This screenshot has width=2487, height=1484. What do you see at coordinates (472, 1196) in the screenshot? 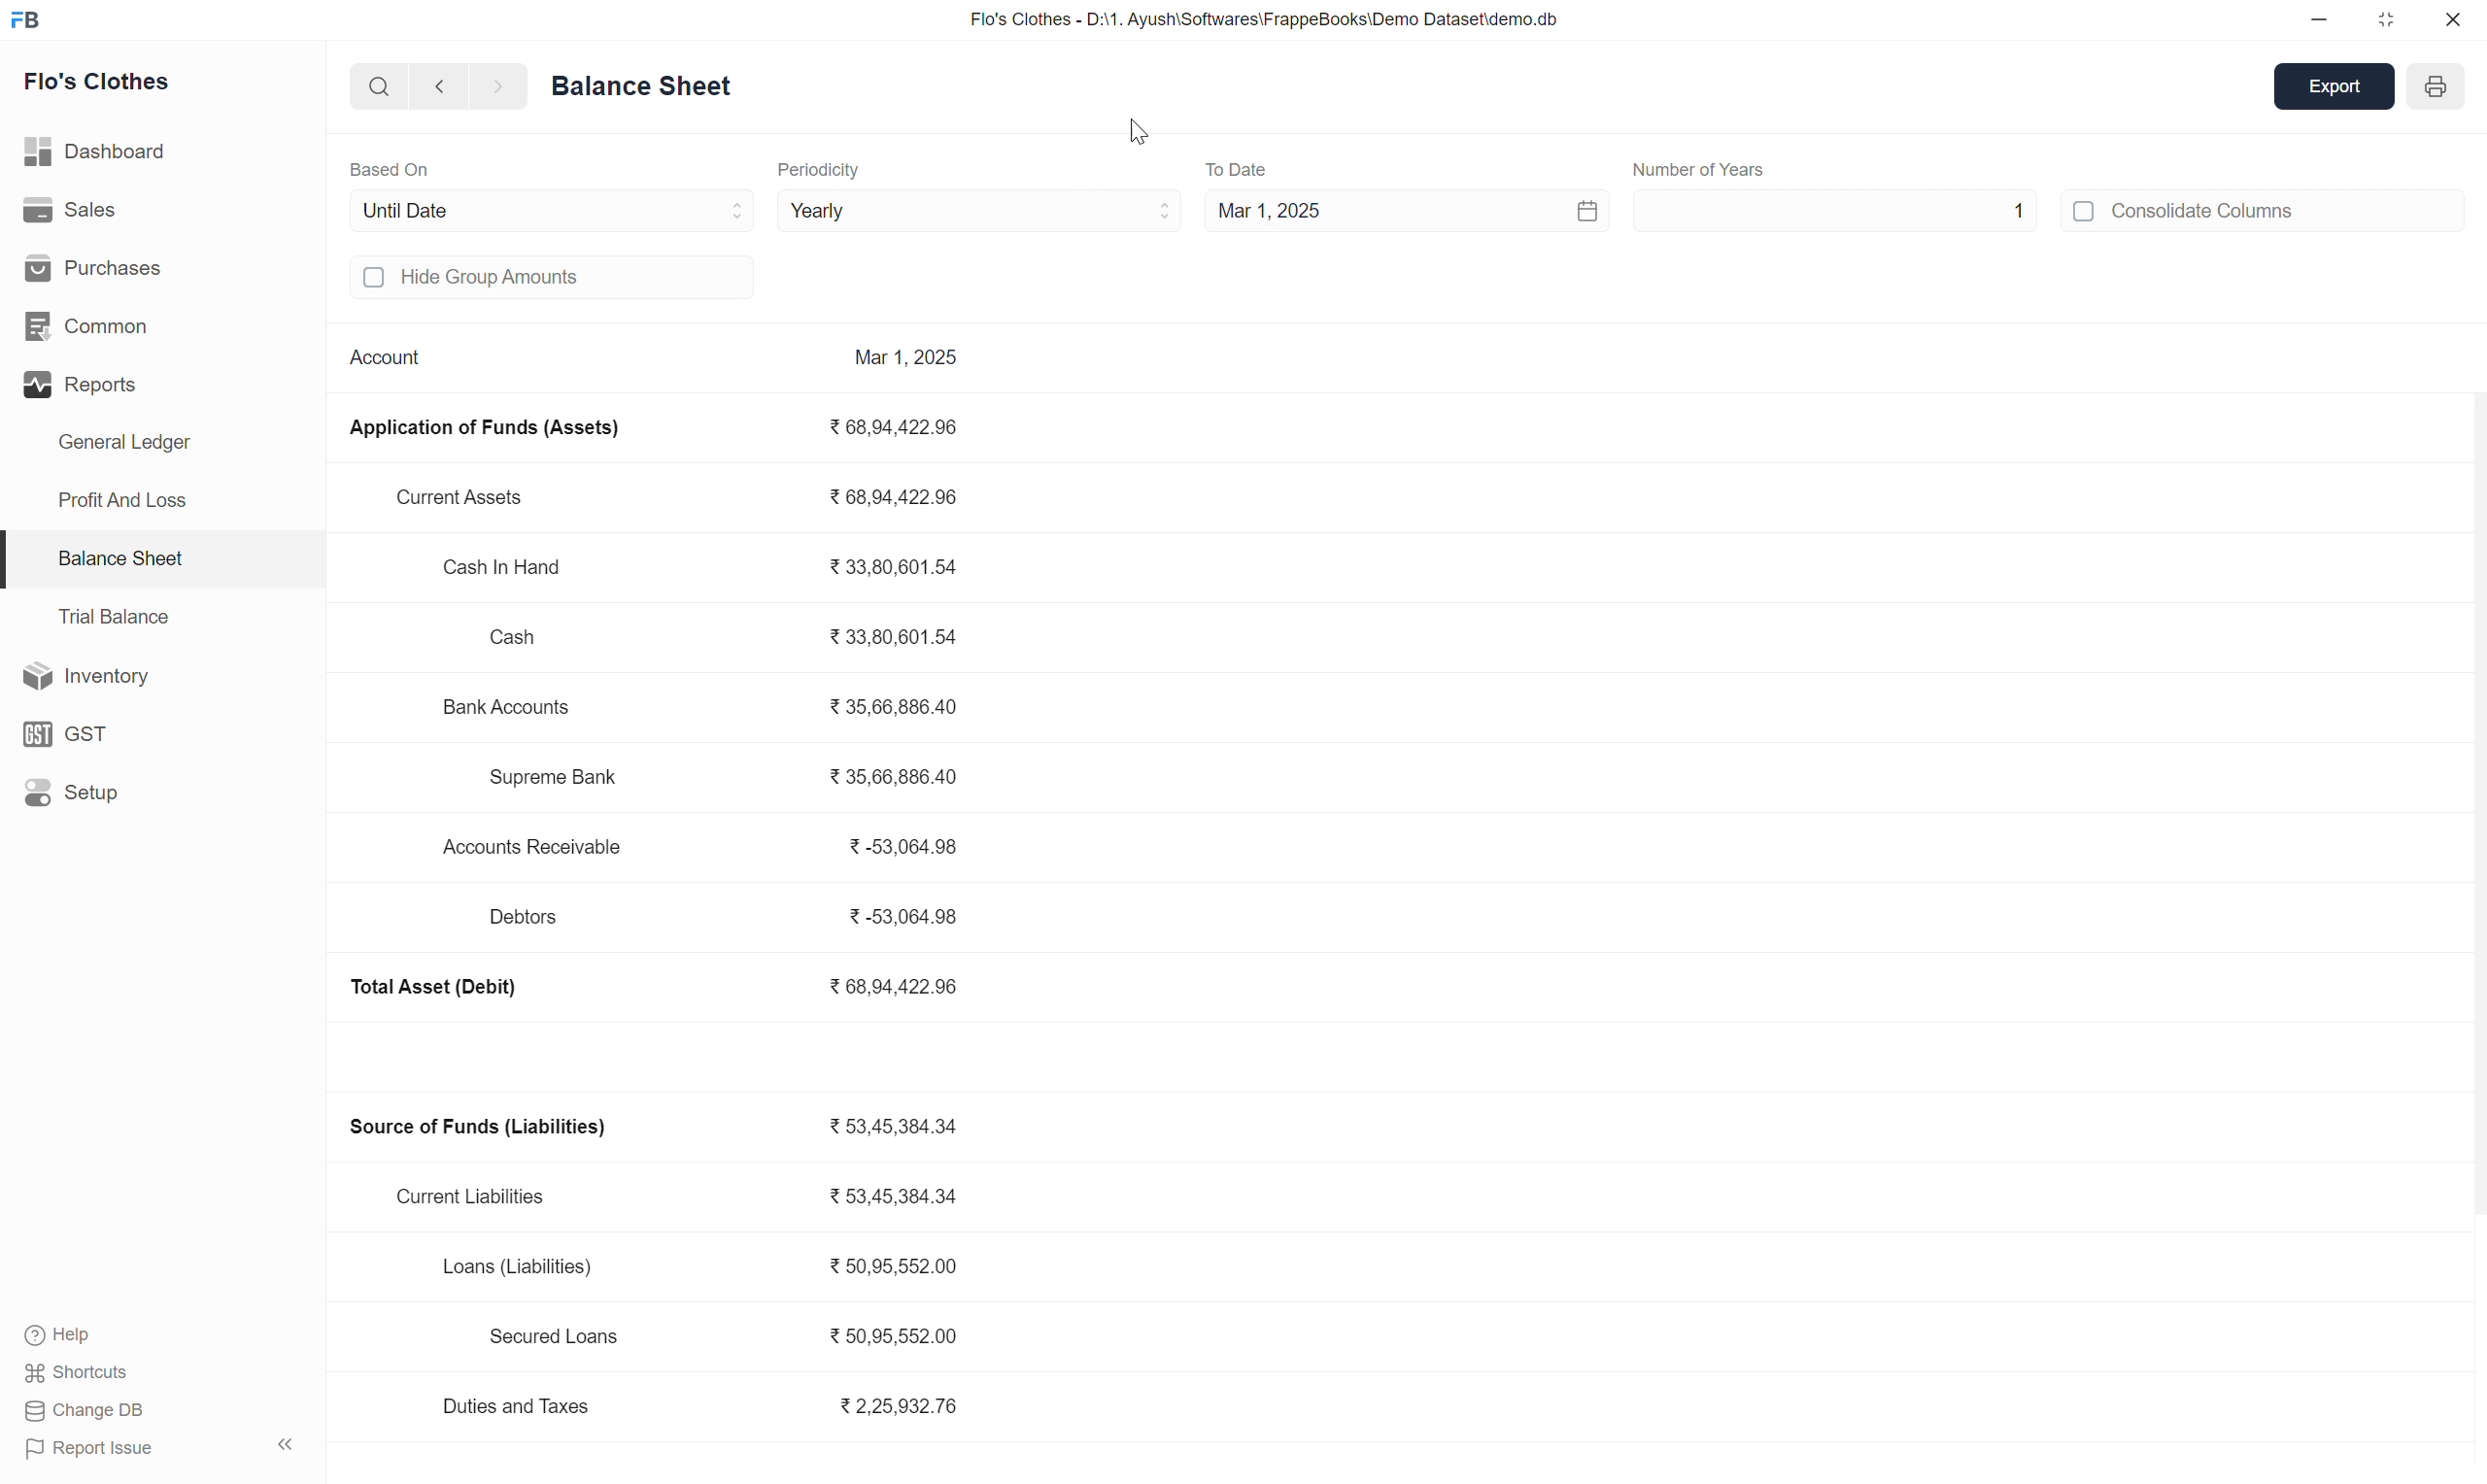
I see `Current Liabilities` at bounding box center [472, 1196].